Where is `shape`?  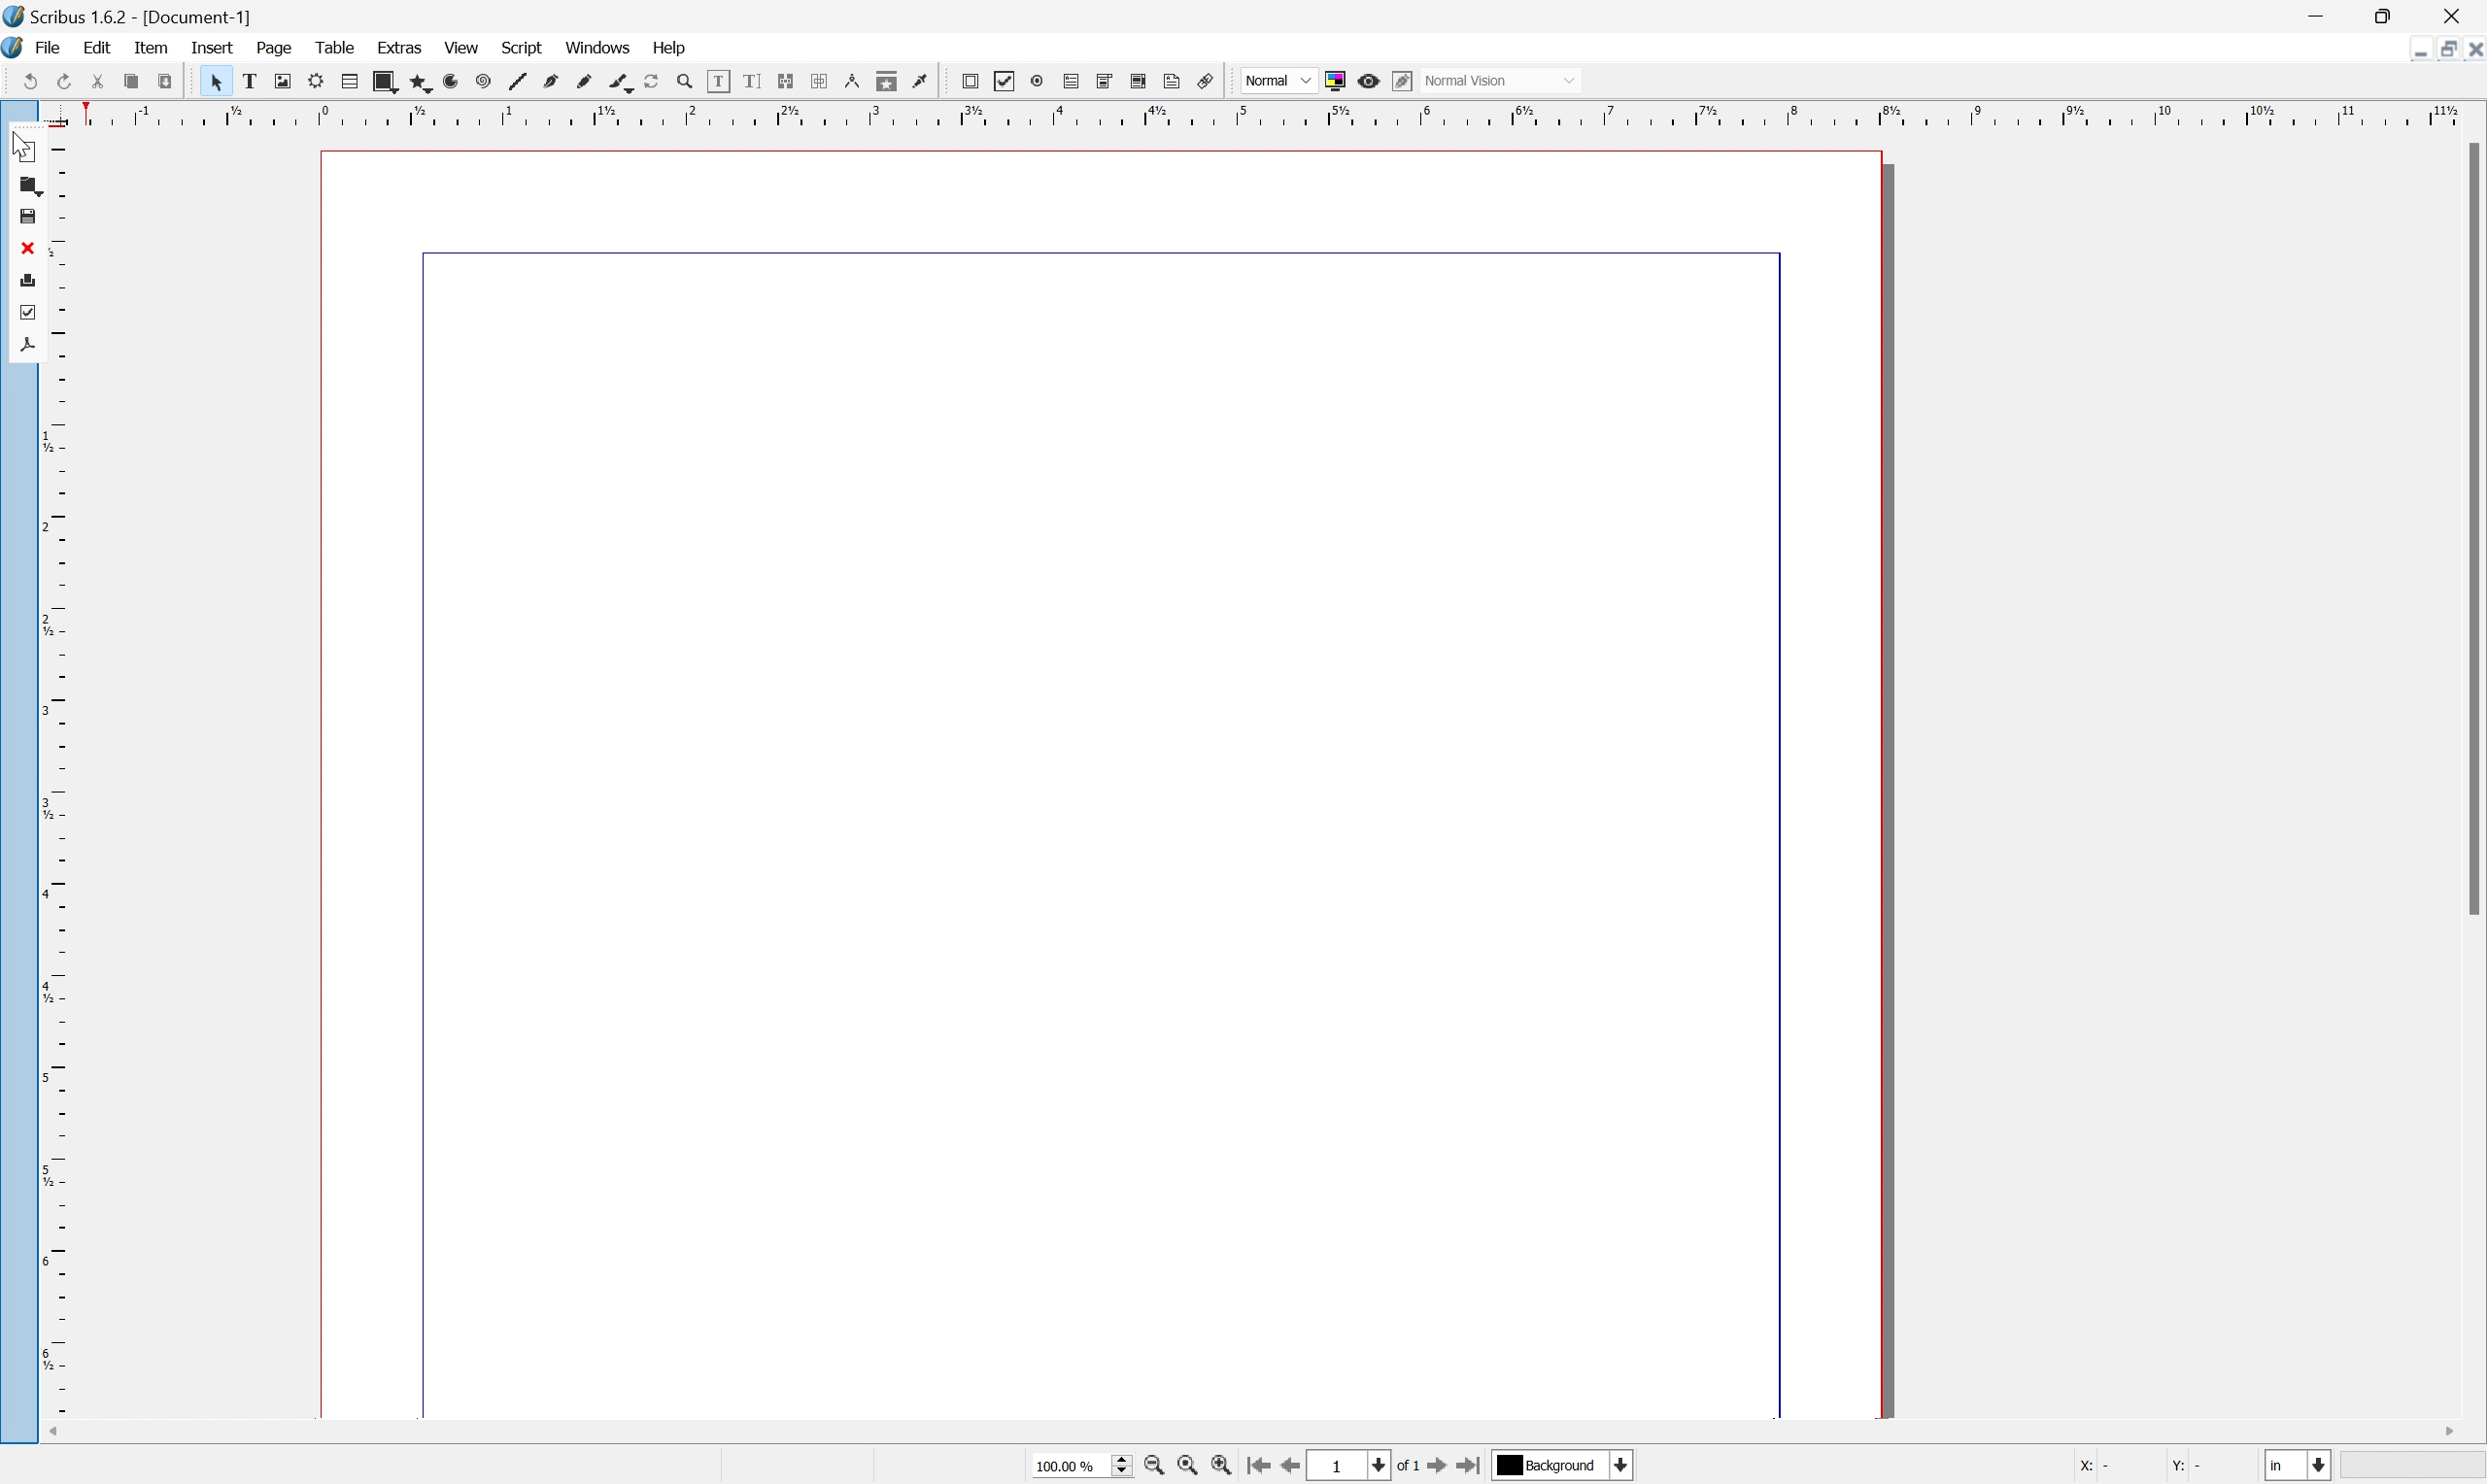 shape is located at coordinates (617, 82).